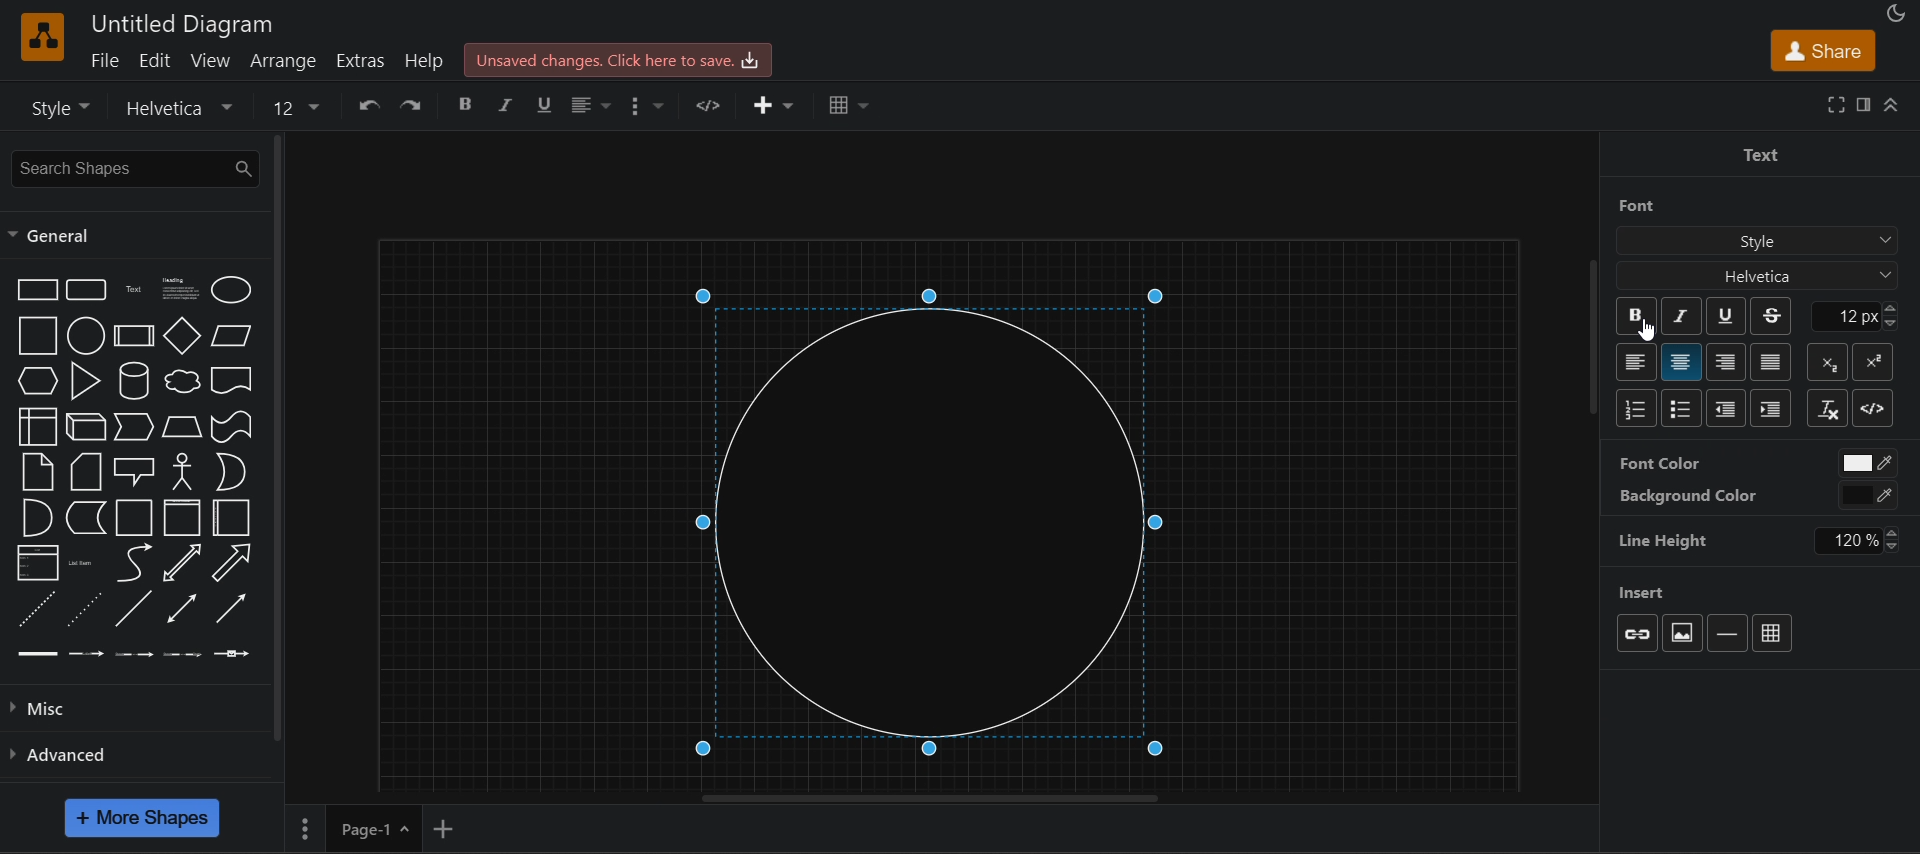  What do you see at coordinates (1649, 336) in the screenshot?
I see `Cursor on bold` at bounding box center [1649, 336].